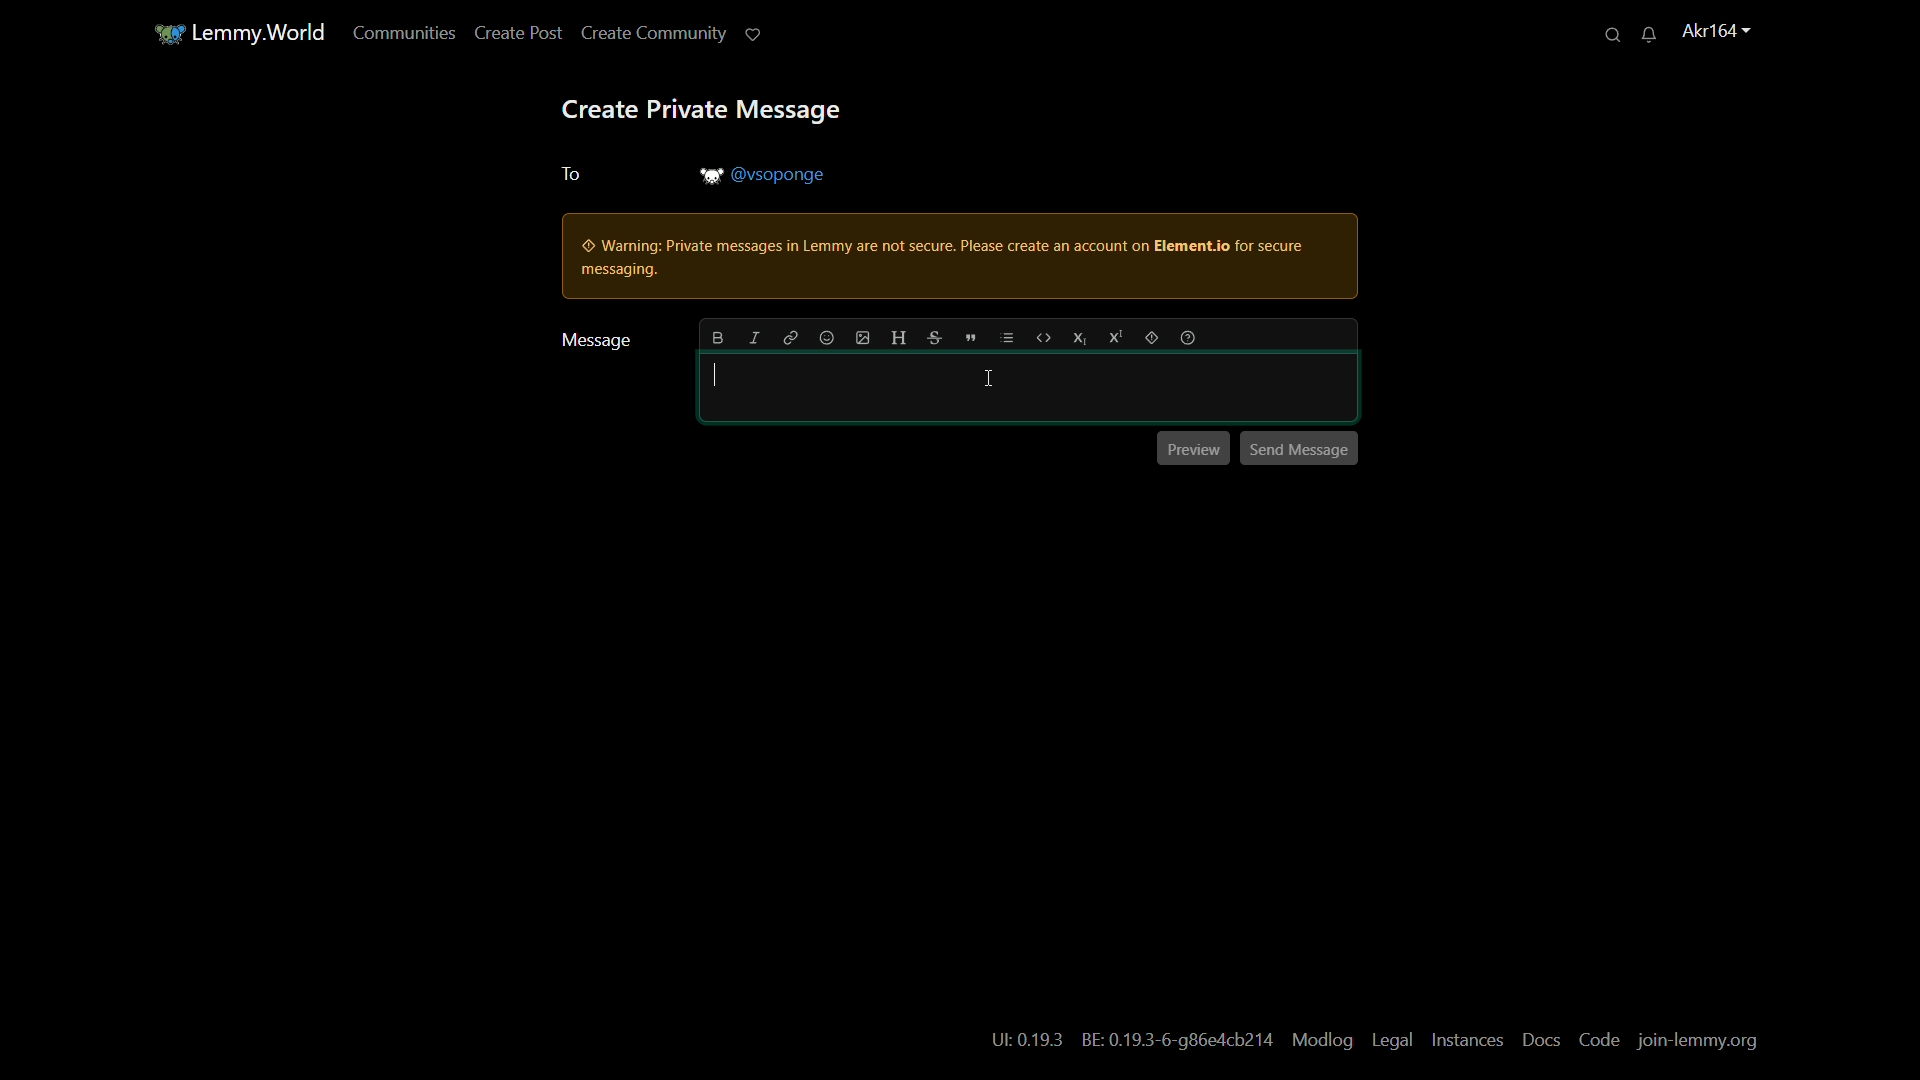  Describe the element at coordinates (743, 36) in the screenshot. I see `support lemmy.world` at that location.